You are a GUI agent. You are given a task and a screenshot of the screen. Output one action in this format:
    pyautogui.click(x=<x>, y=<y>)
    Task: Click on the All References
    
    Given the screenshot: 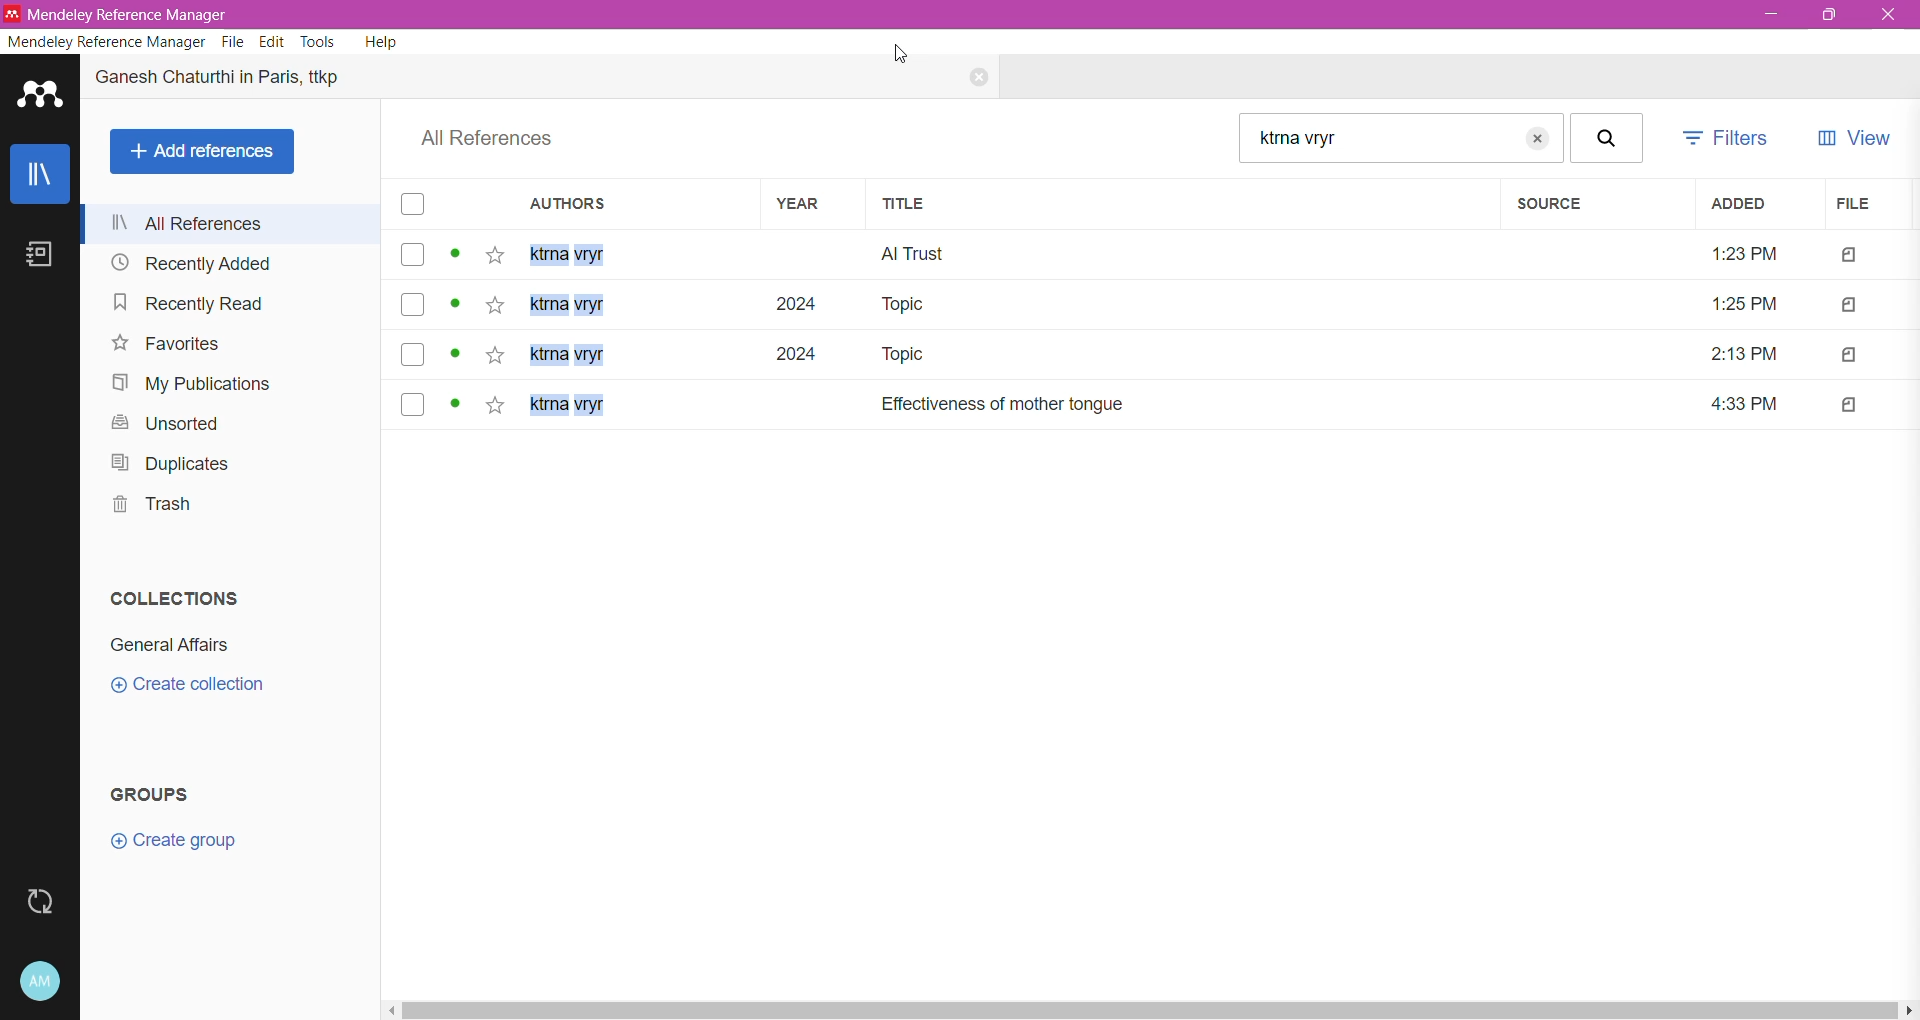 What is the action you would take?
    pyautogui.click(x=235, y=224)
    